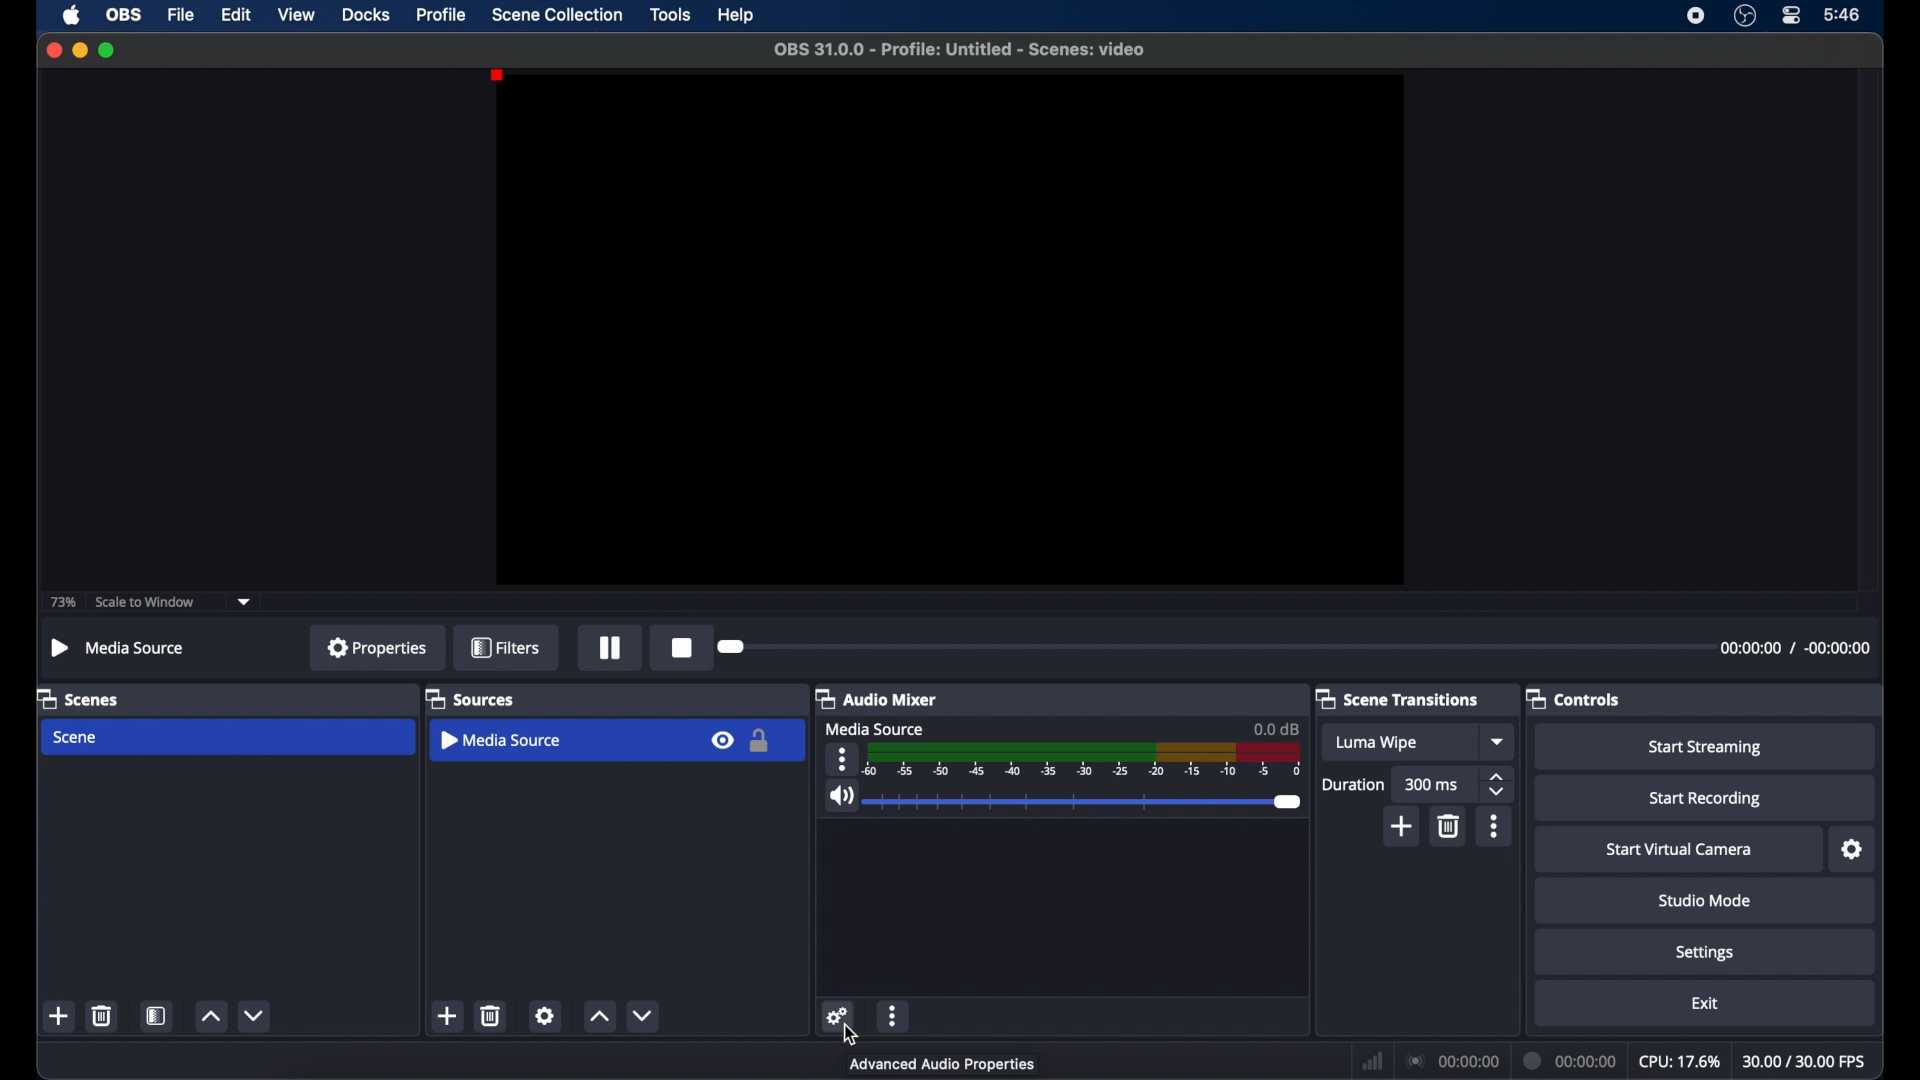 The width and height of the screenshot is (1920, 1080). What do you see at coordinates (157, 1015) in the screenshot?
I see `scene filters` at bounding box center [157, 1015].